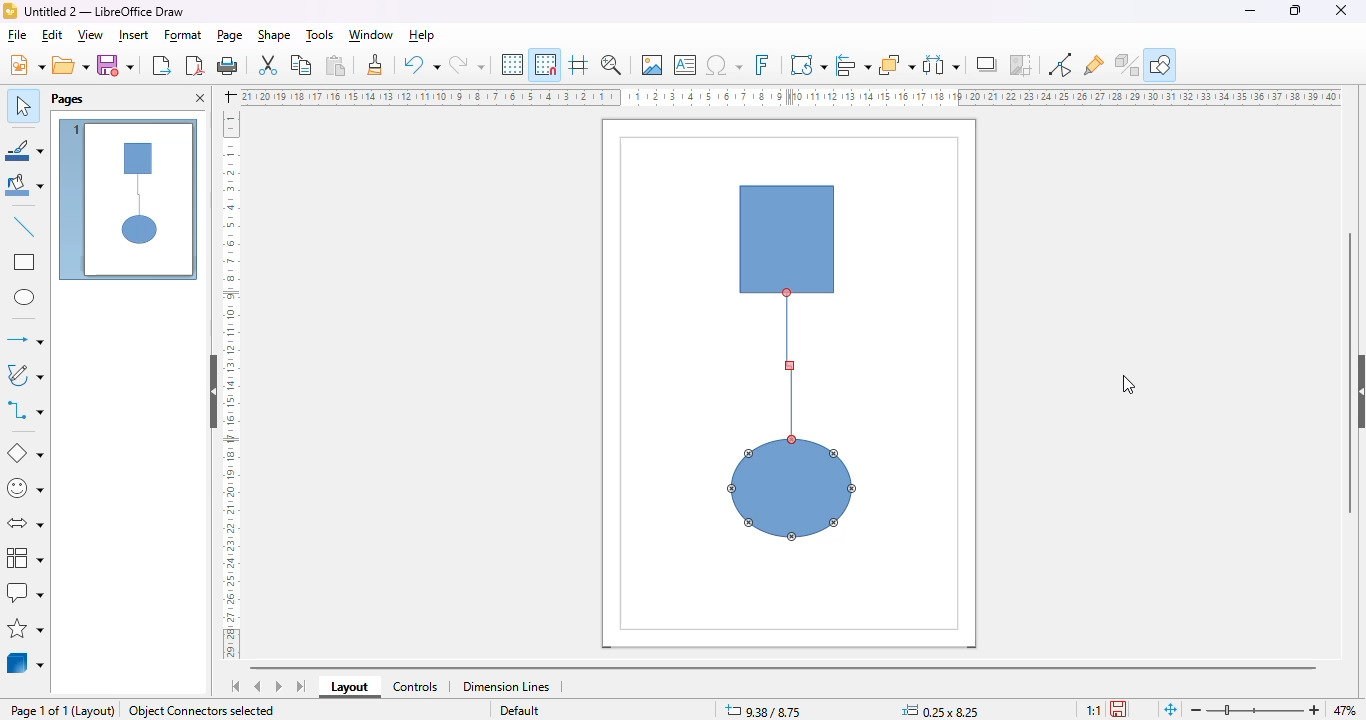 This screenshot has width=1366, height=720. Describe the element at coordinates (421, 35) in the screenshot. I see `help` at that location.